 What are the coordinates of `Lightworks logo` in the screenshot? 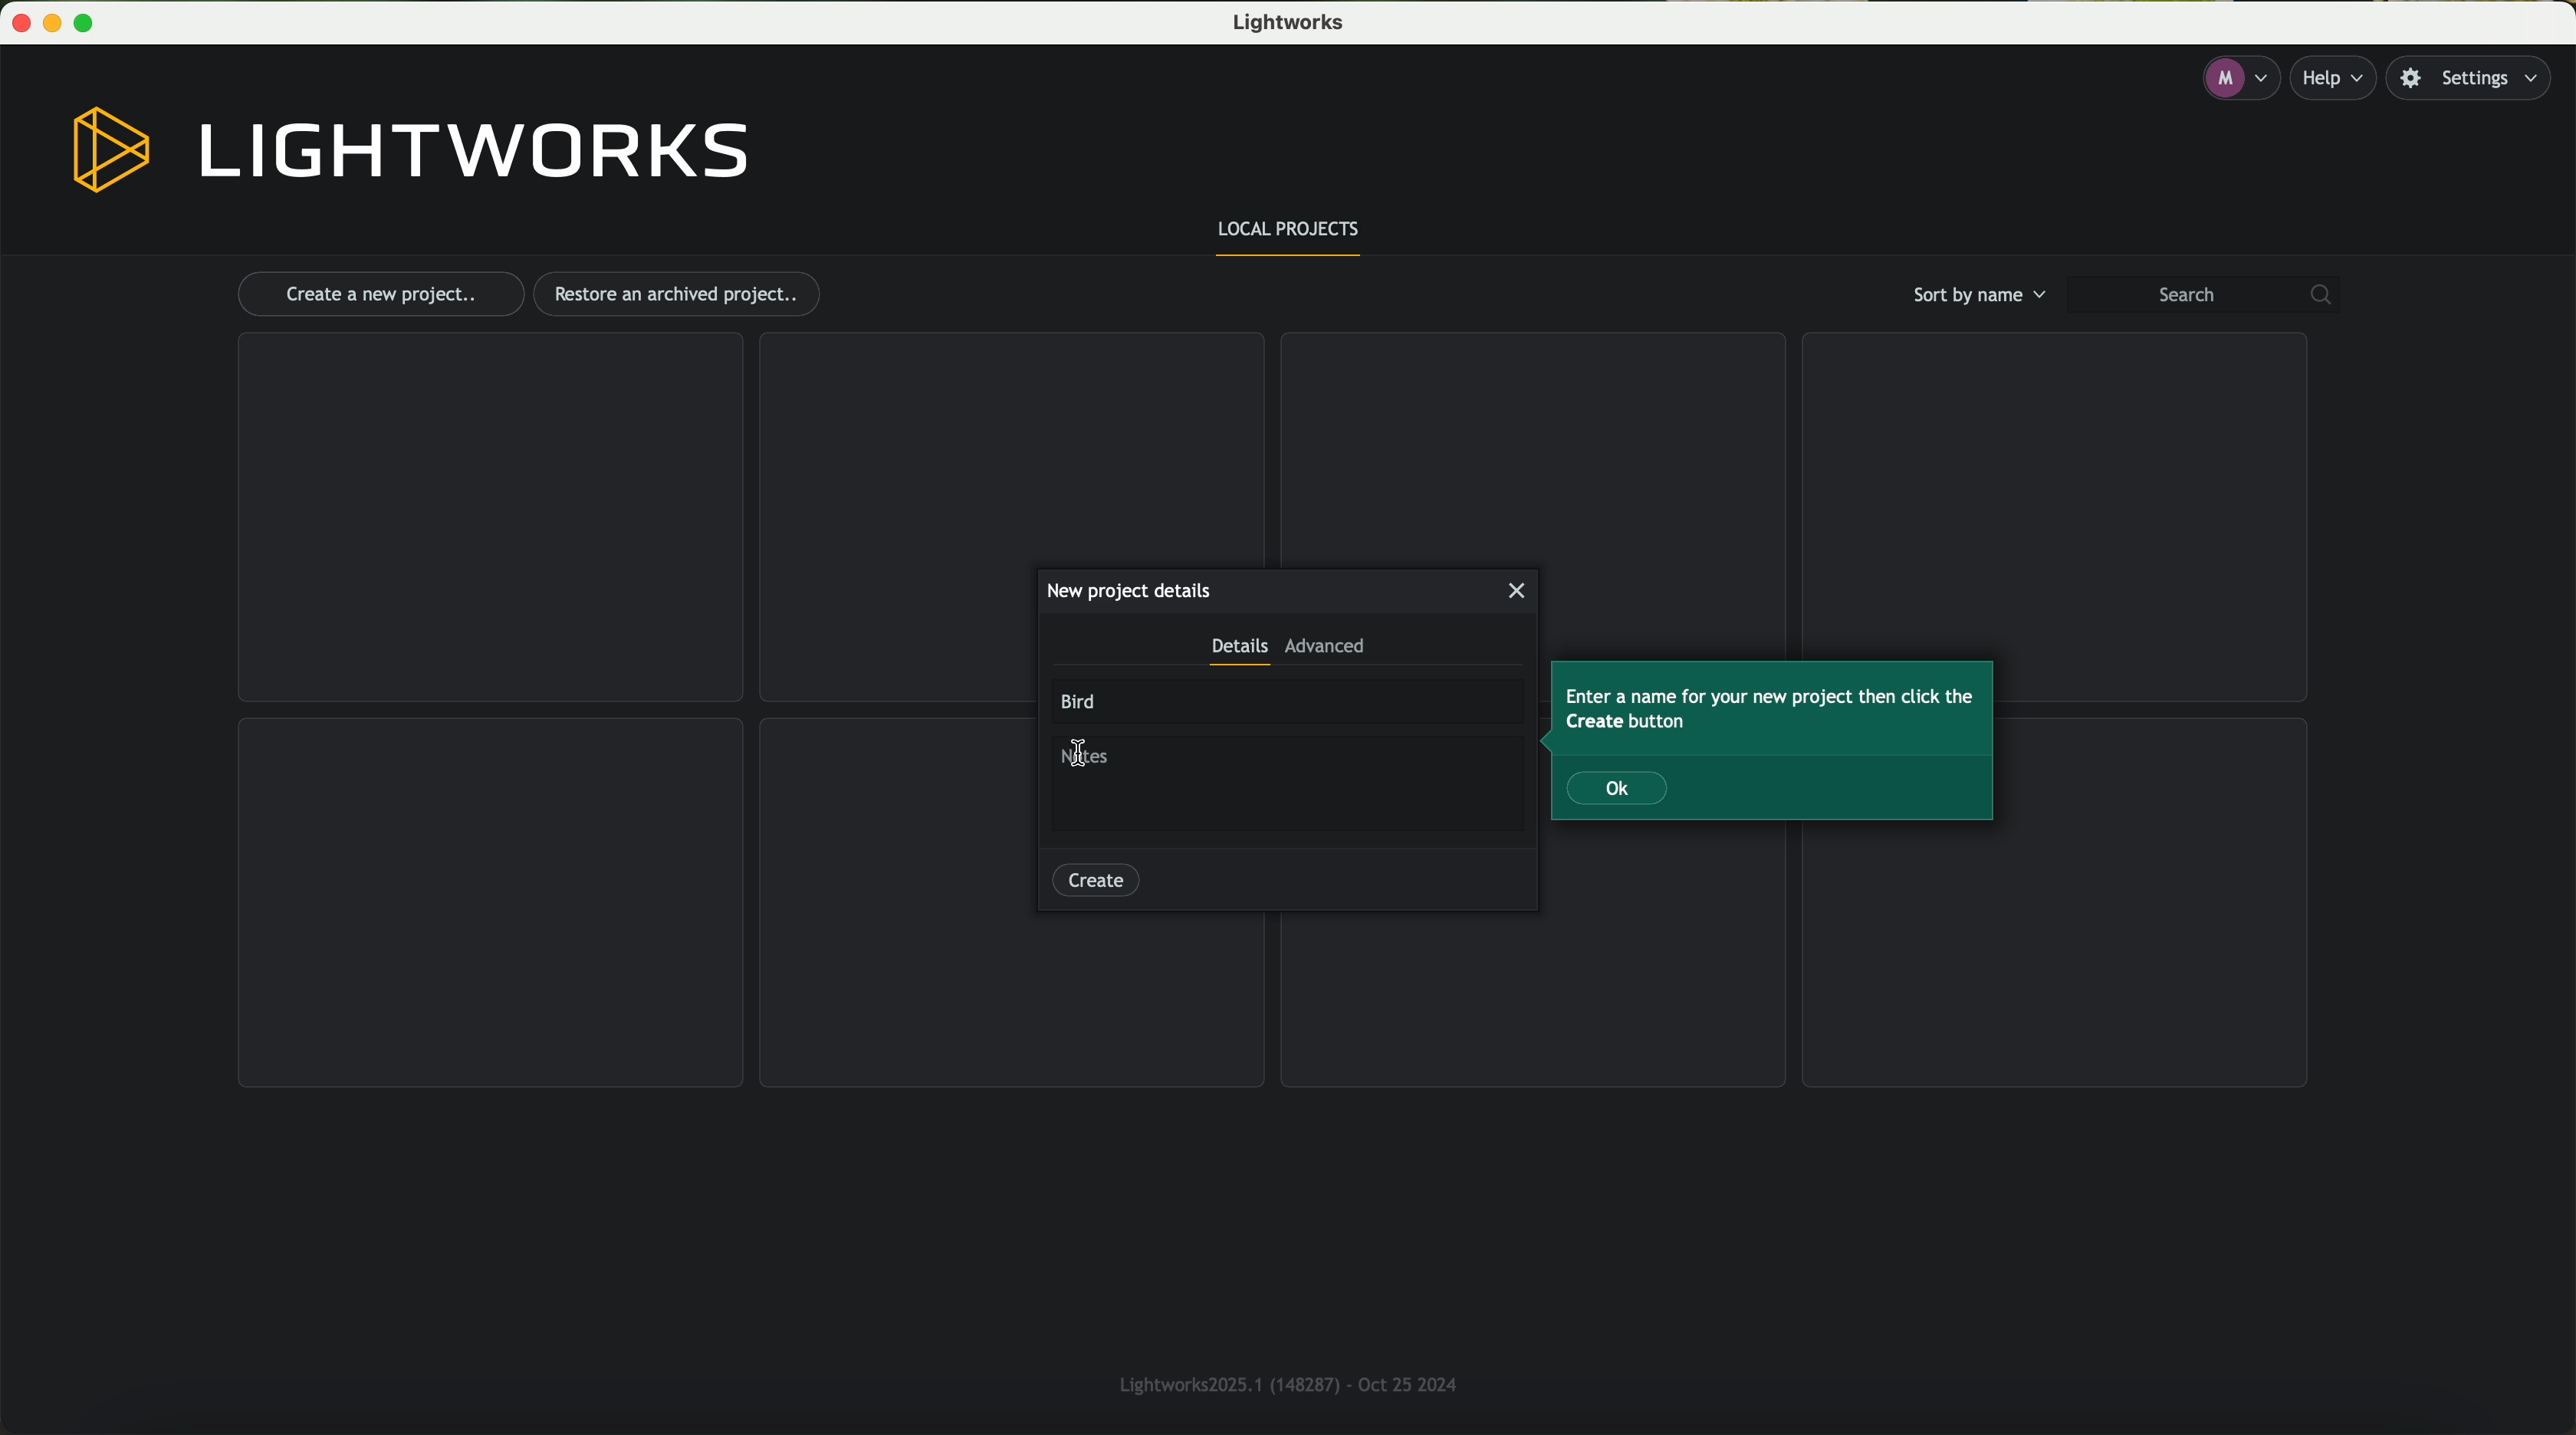 It's located at (412, 151).